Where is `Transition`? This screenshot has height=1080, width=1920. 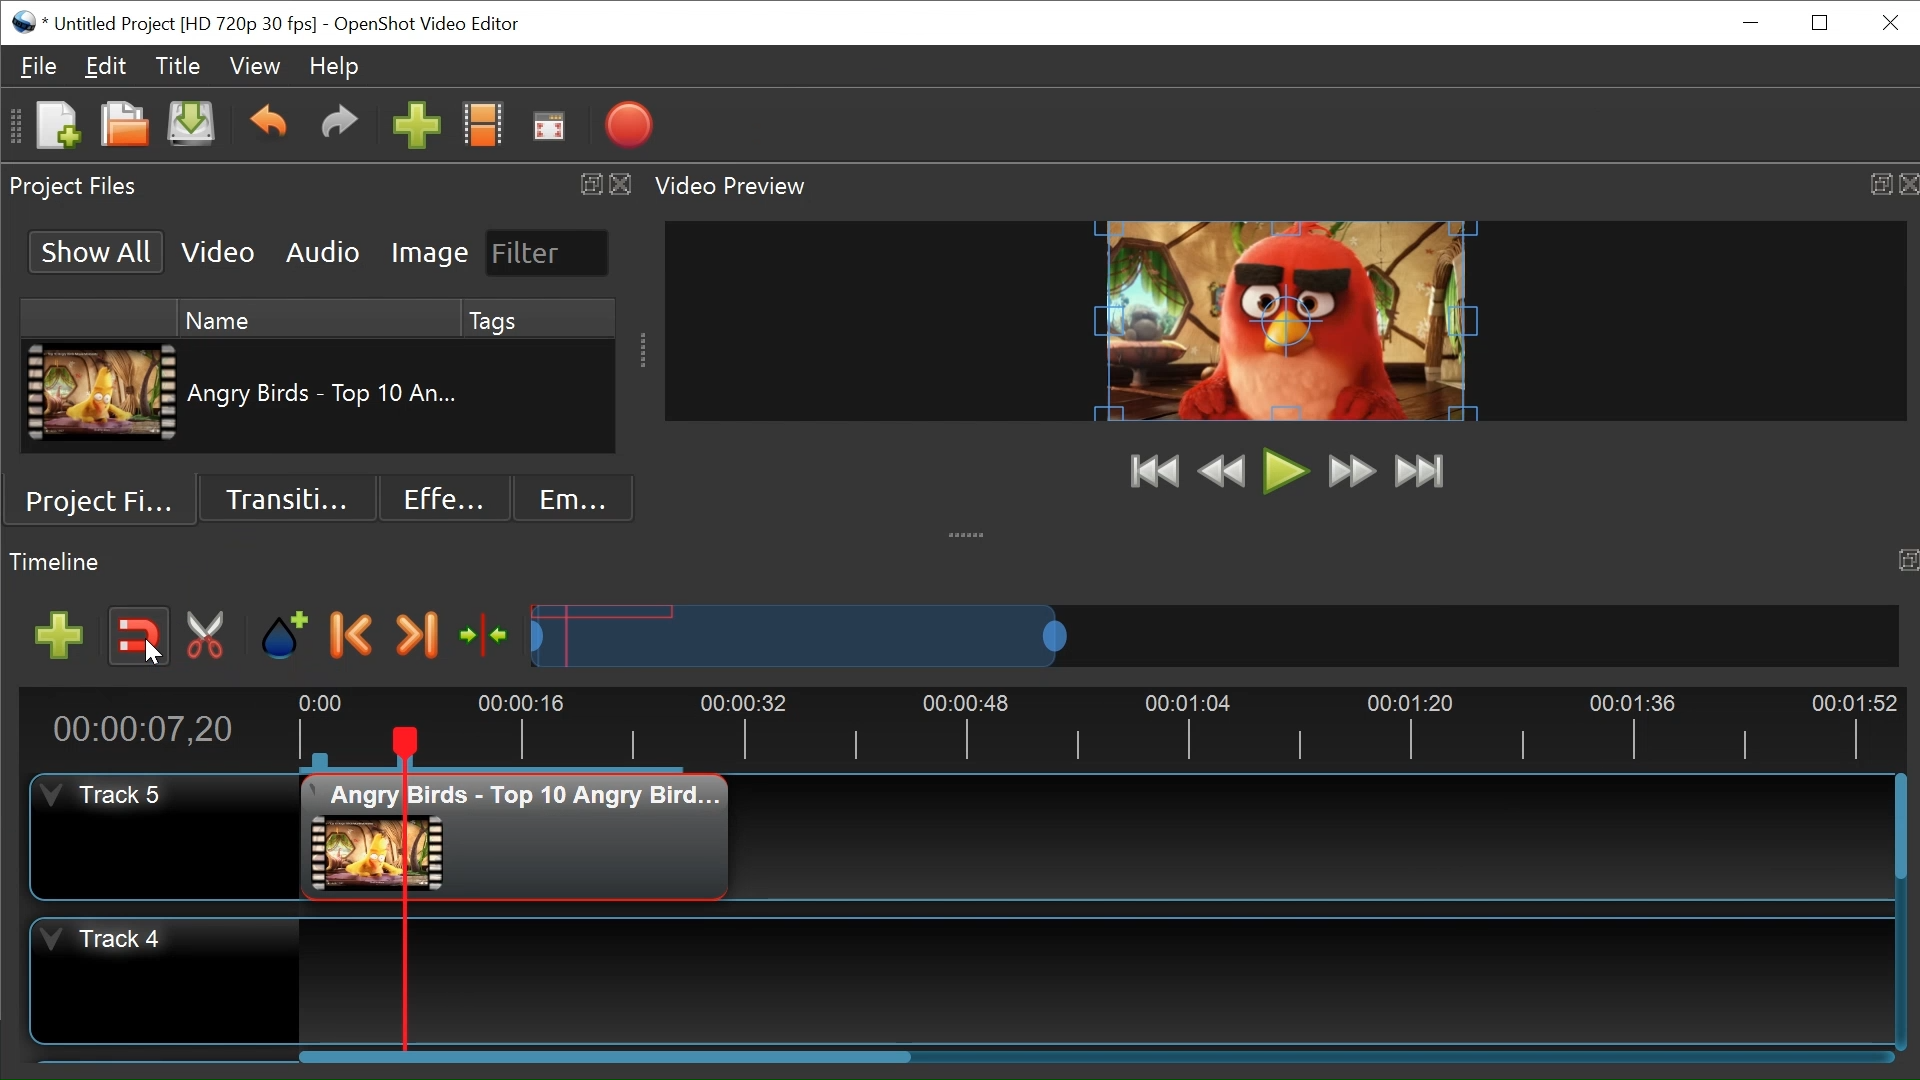
Transition is located at coordinates (291, 498).